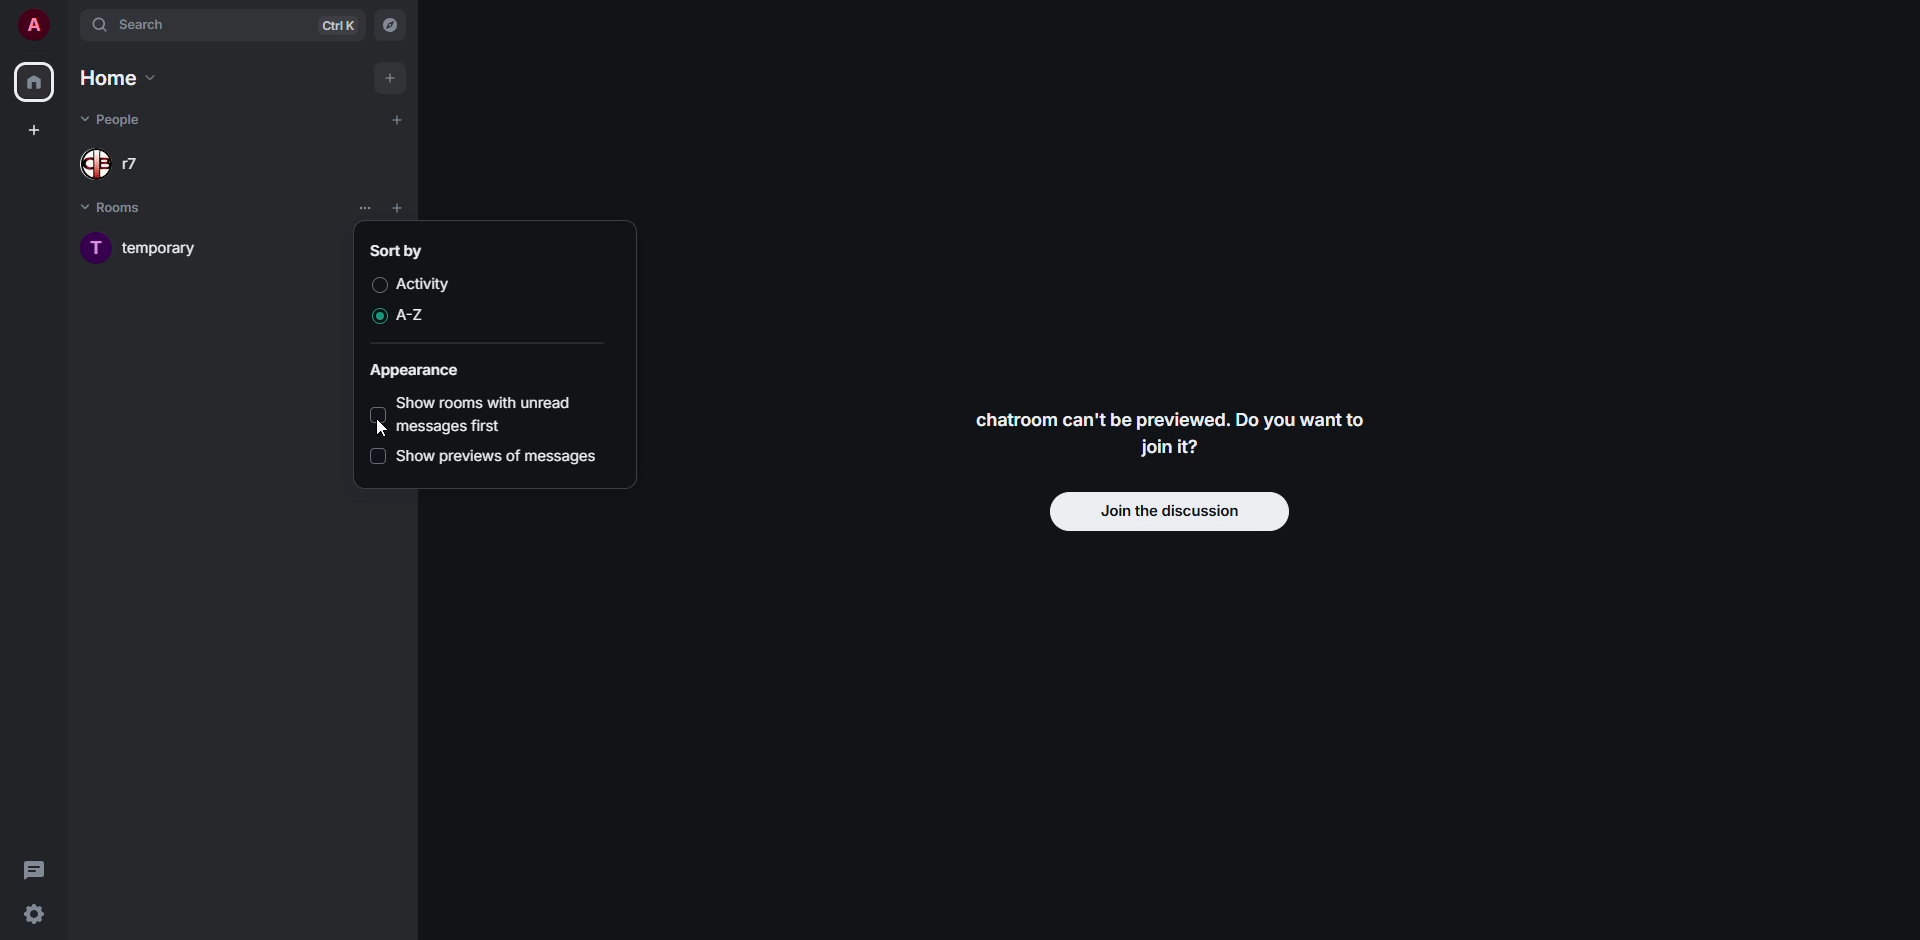  Describe the element at coordinates (38, 130) in the screenshot. I see `create space` at that location.